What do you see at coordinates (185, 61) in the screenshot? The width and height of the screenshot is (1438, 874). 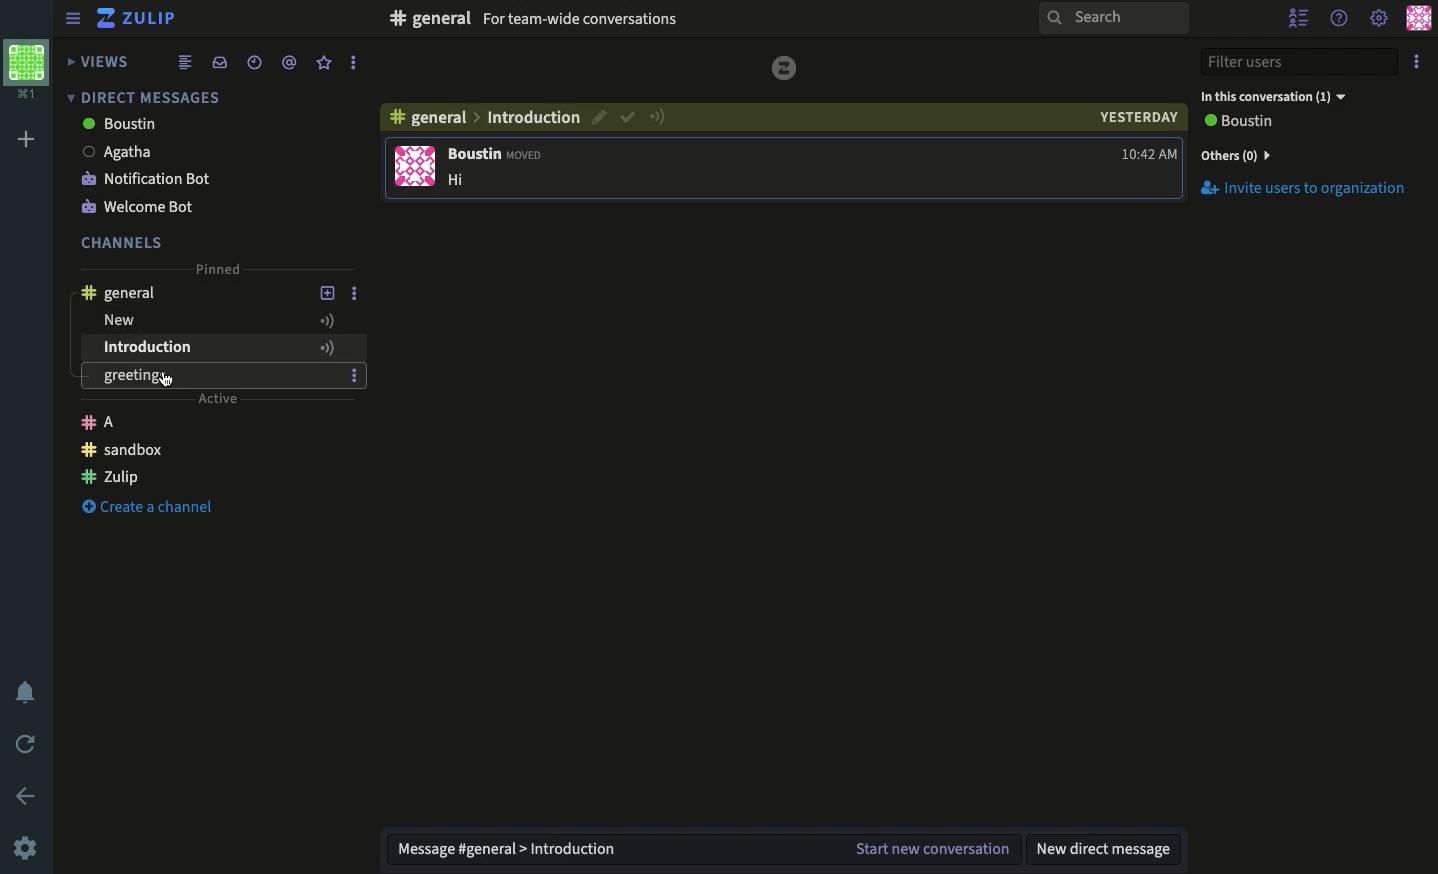 I see `Feed` at bounding box center [185, 61].